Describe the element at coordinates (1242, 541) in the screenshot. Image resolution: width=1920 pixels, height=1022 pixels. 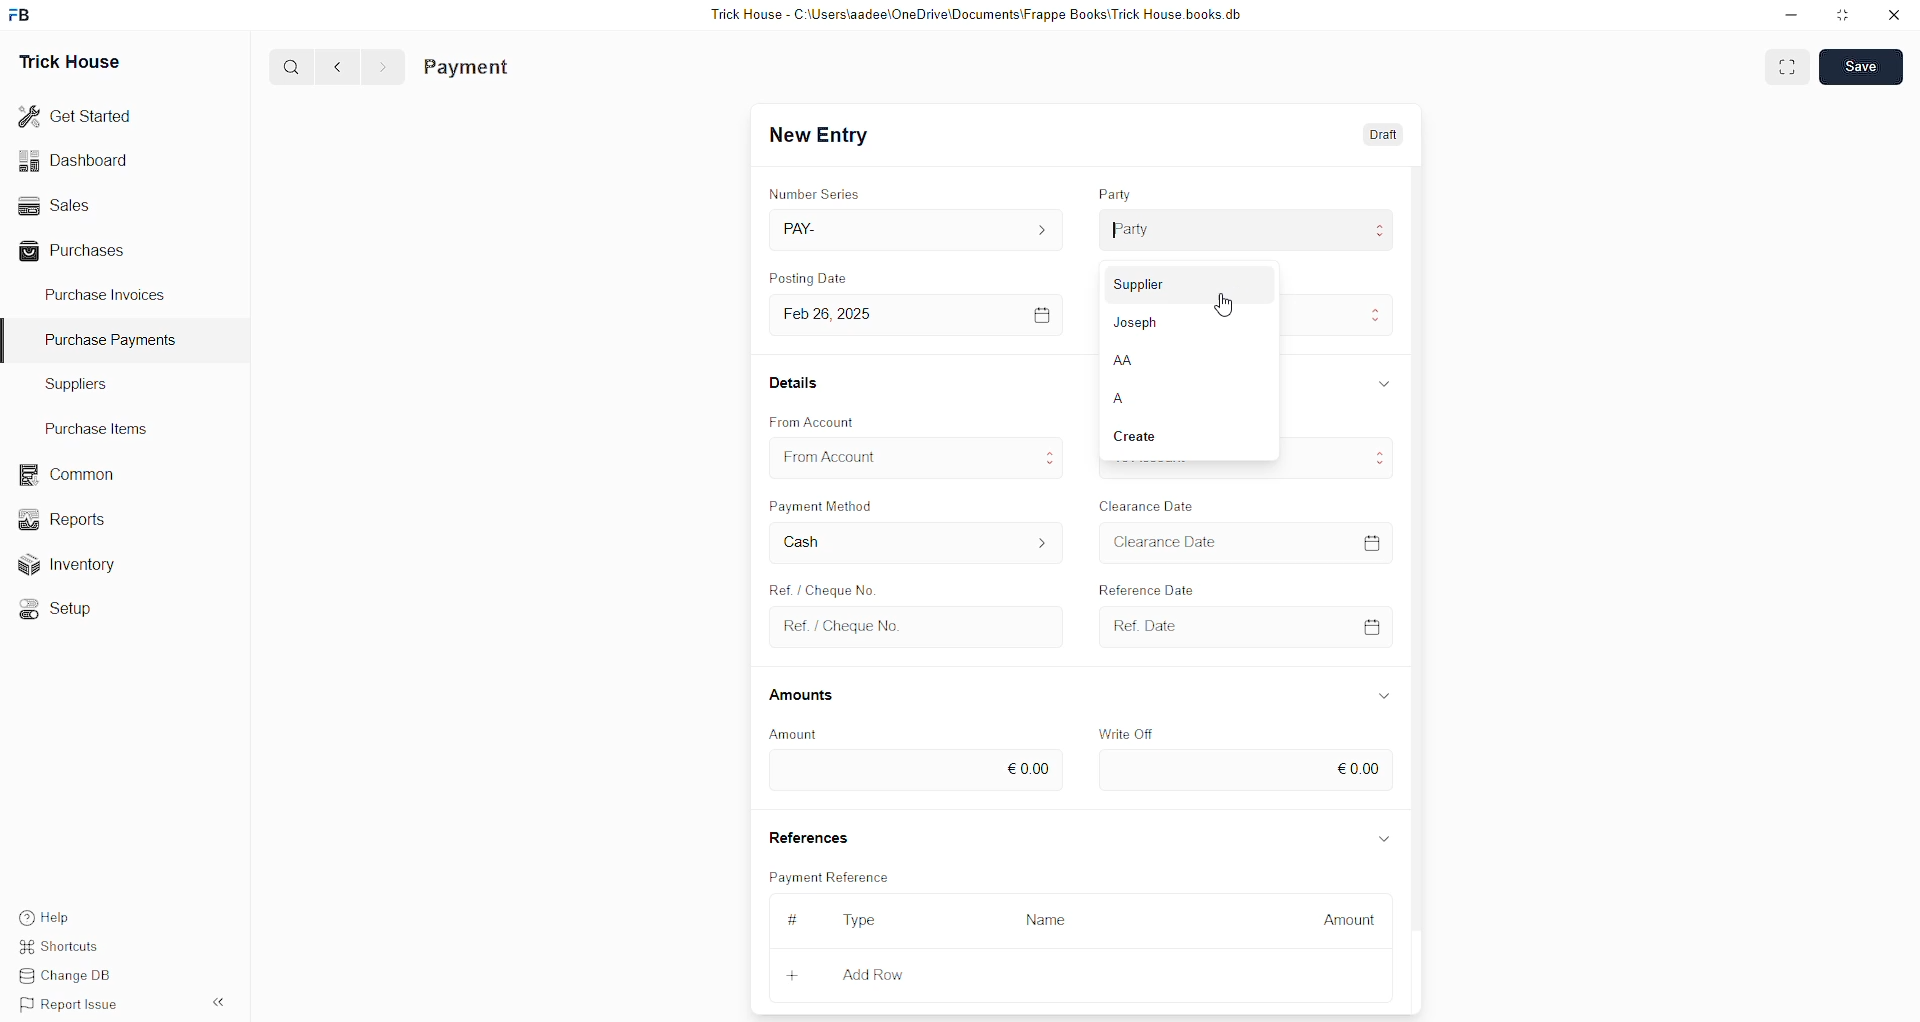
I see `Clearance Date ` at that location.